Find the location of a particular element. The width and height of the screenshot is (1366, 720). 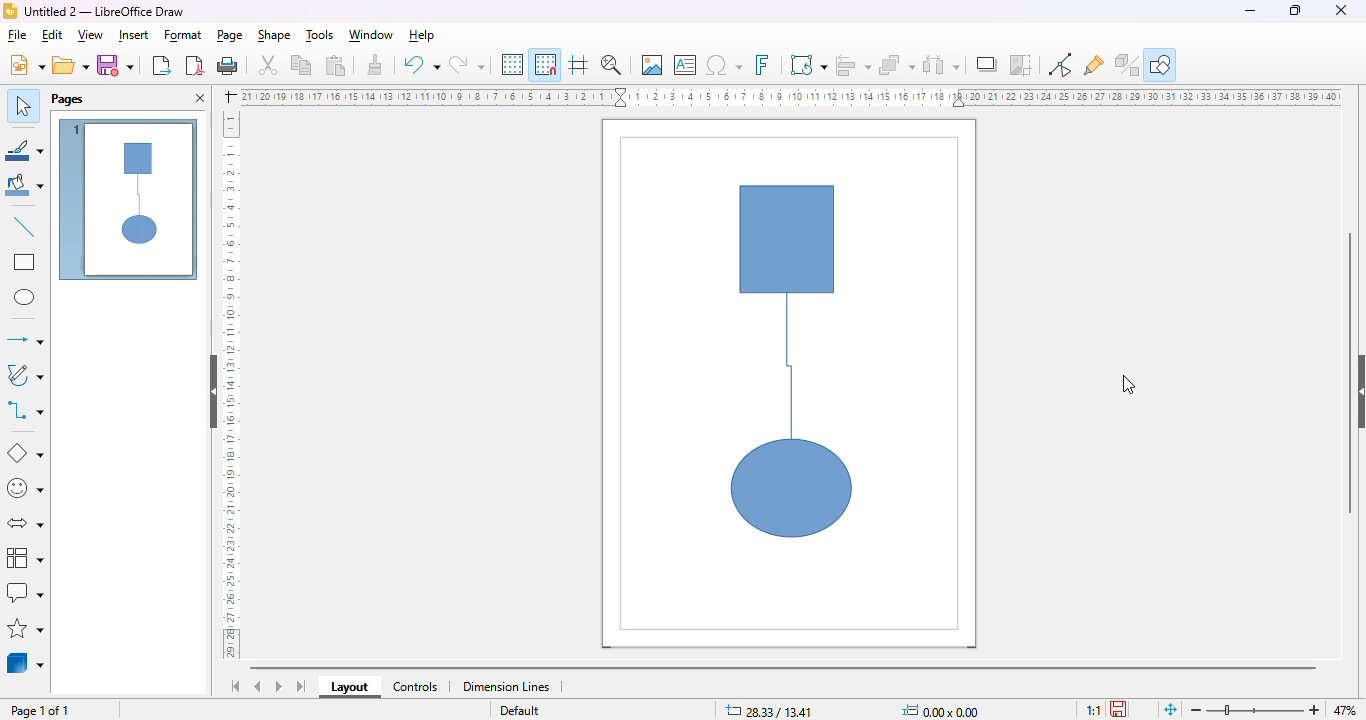

clone formatting is located at coordinates (375, 65).